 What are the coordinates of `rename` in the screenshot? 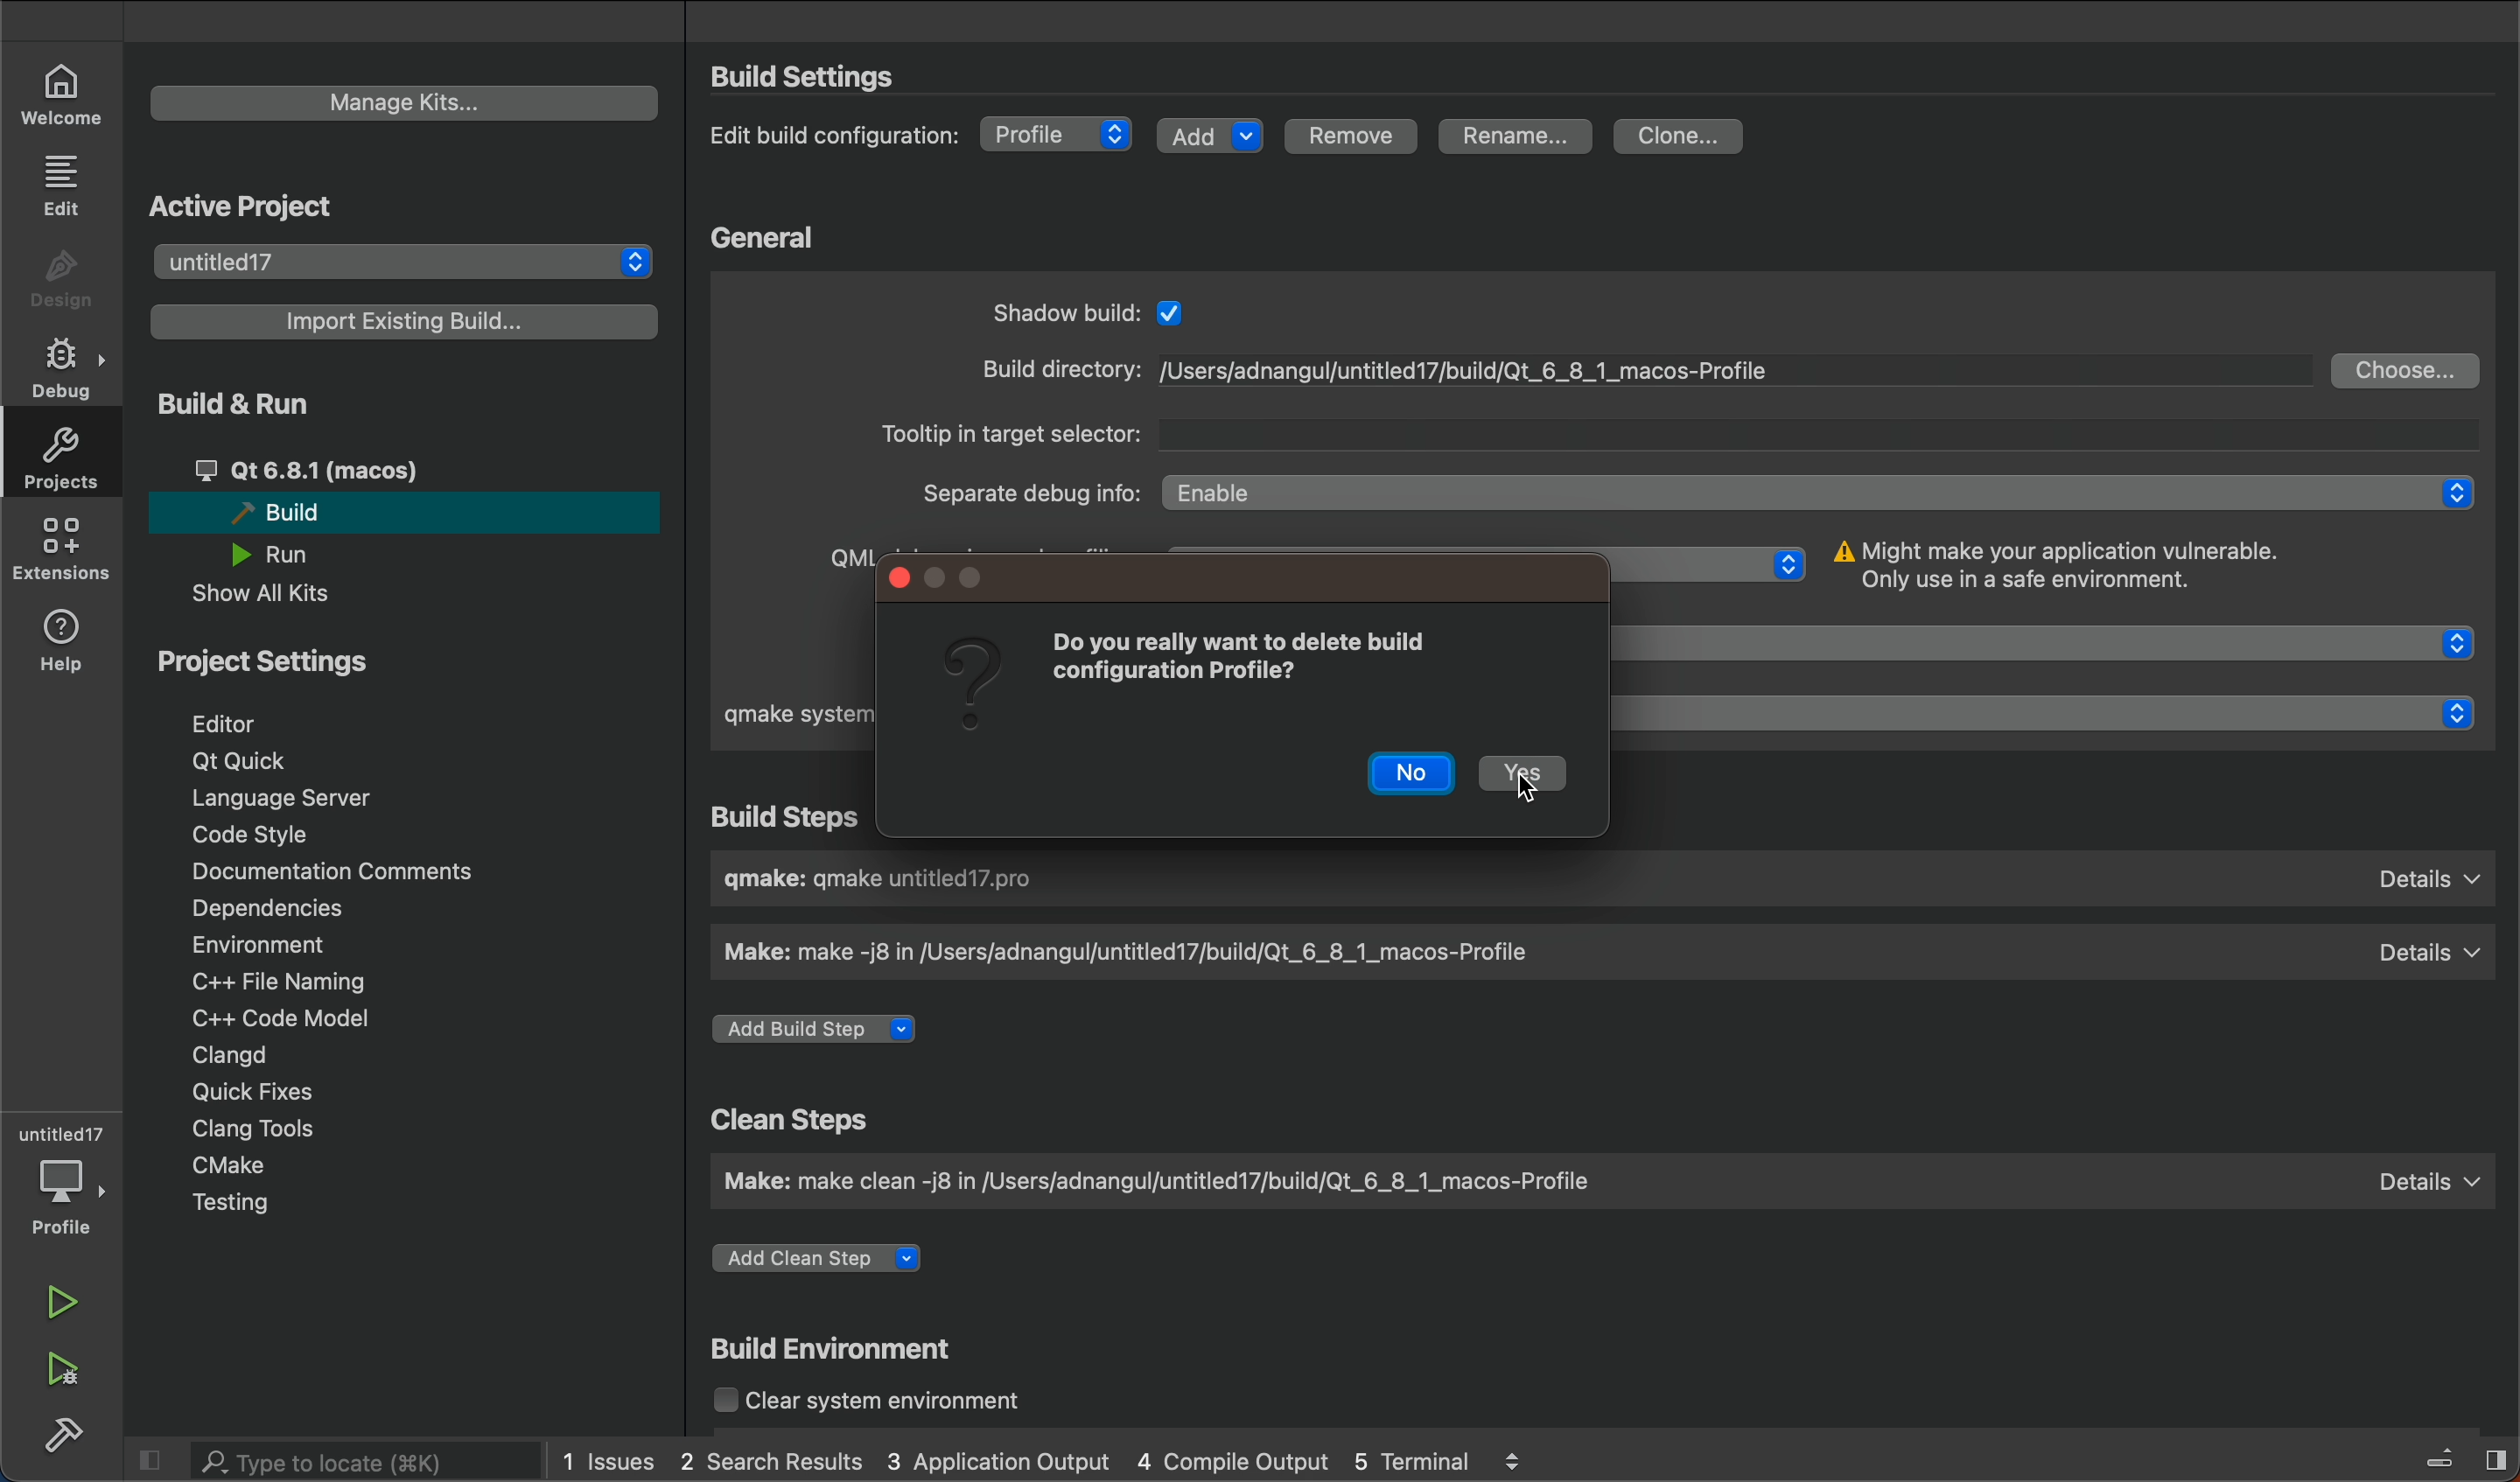 It's located at (1520, 138).